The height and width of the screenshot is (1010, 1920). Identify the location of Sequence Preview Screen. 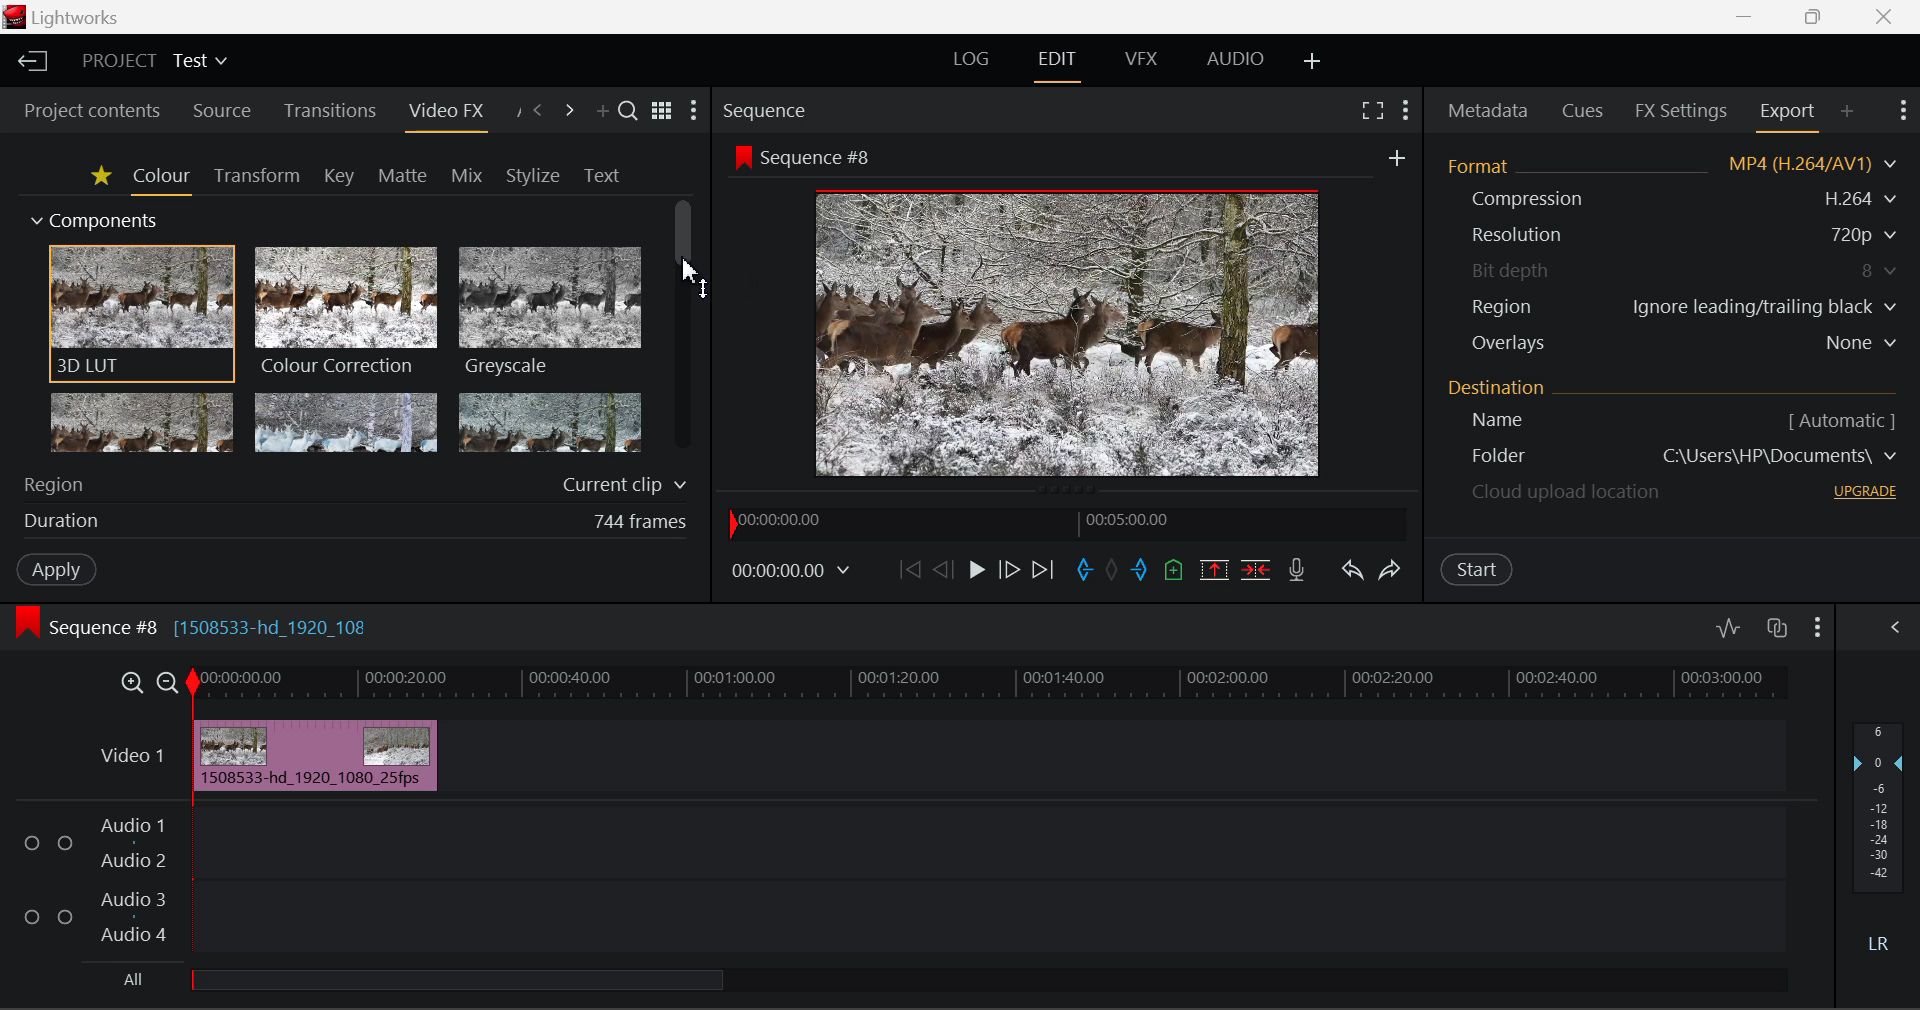
(1072, 331).